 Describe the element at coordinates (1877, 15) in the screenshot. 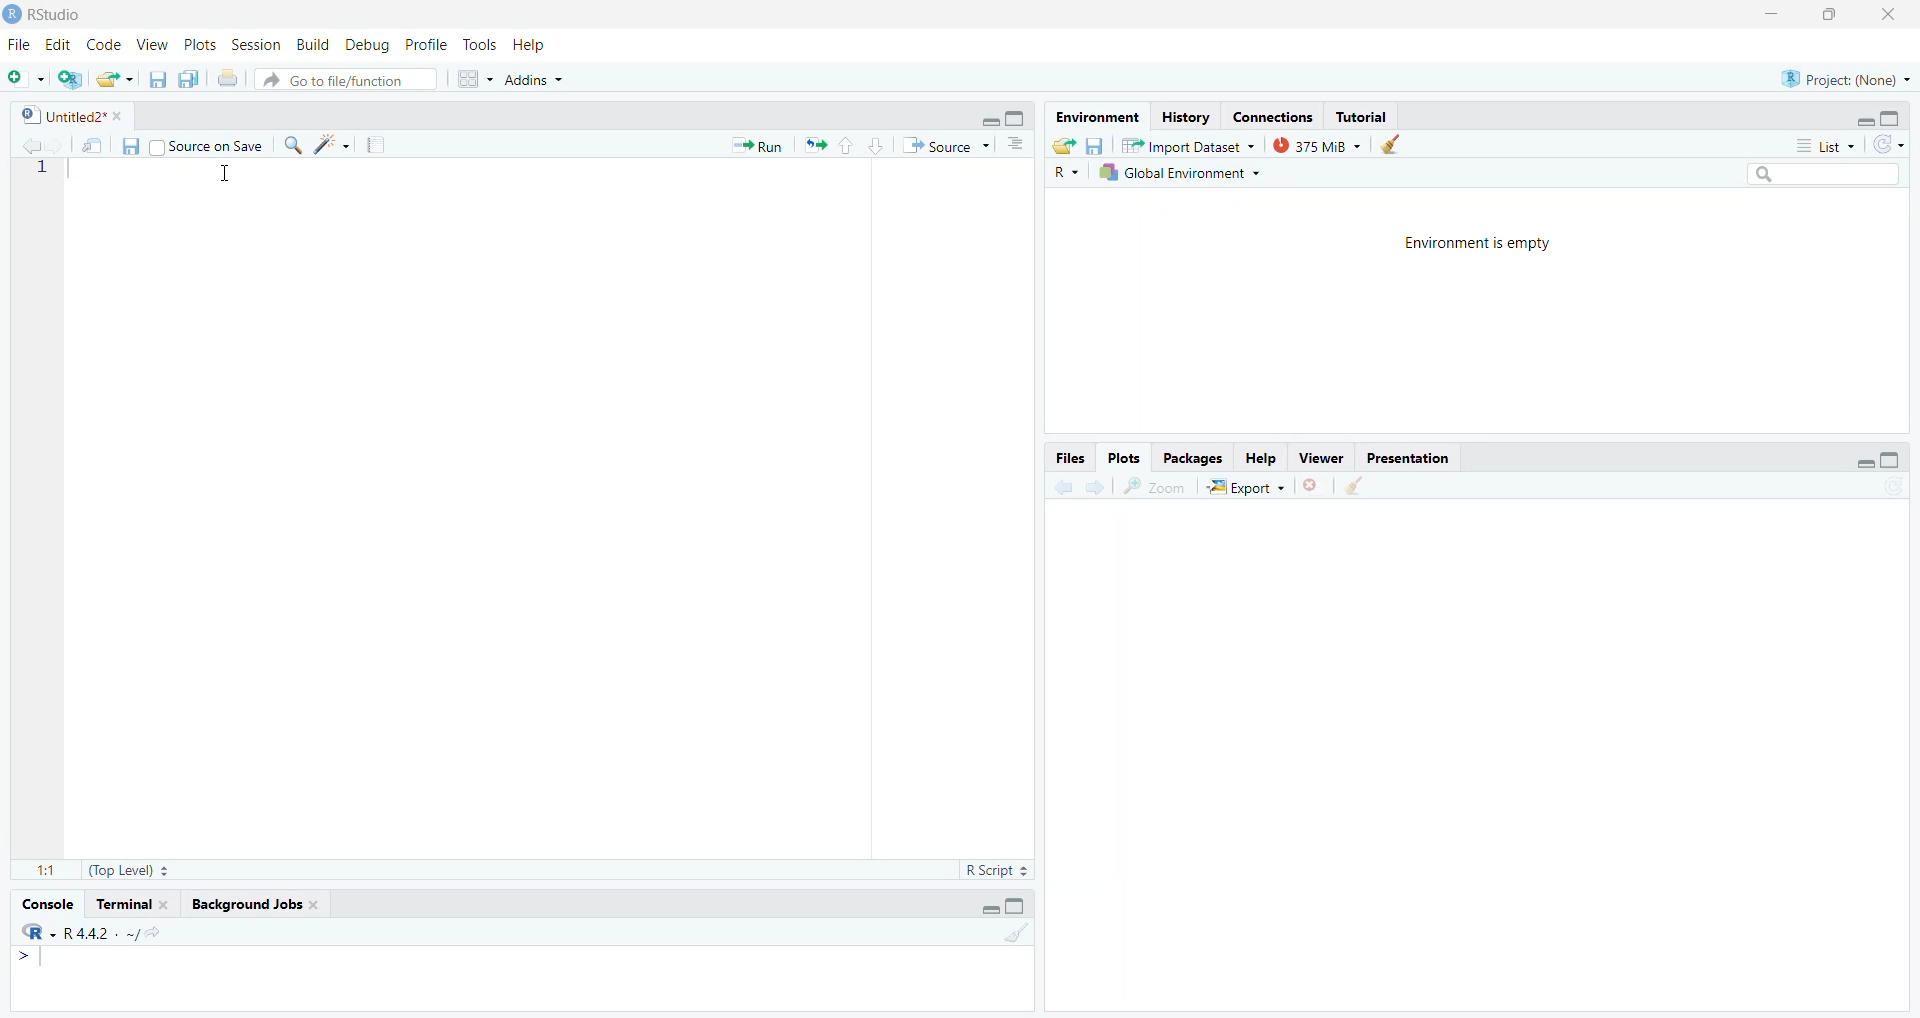

I see `close` at that location.